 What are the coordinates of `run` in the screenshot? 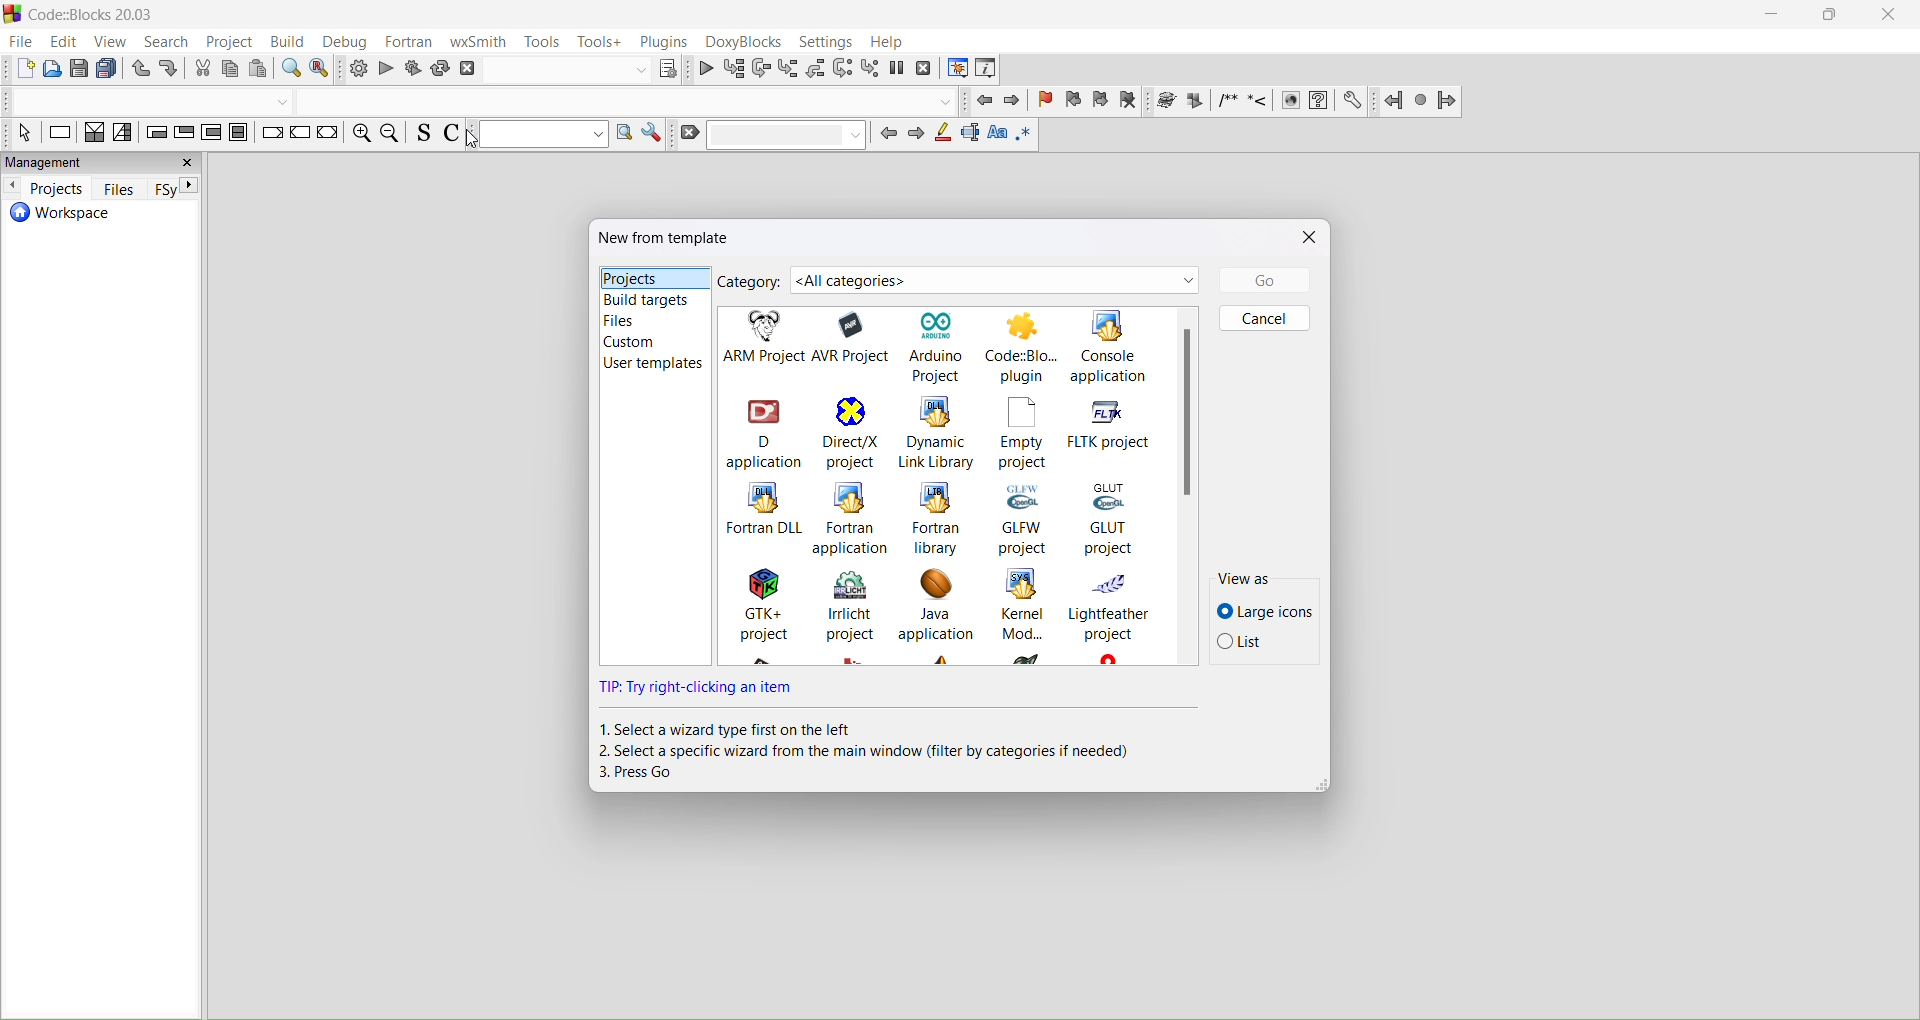 It's located at (385, 68).